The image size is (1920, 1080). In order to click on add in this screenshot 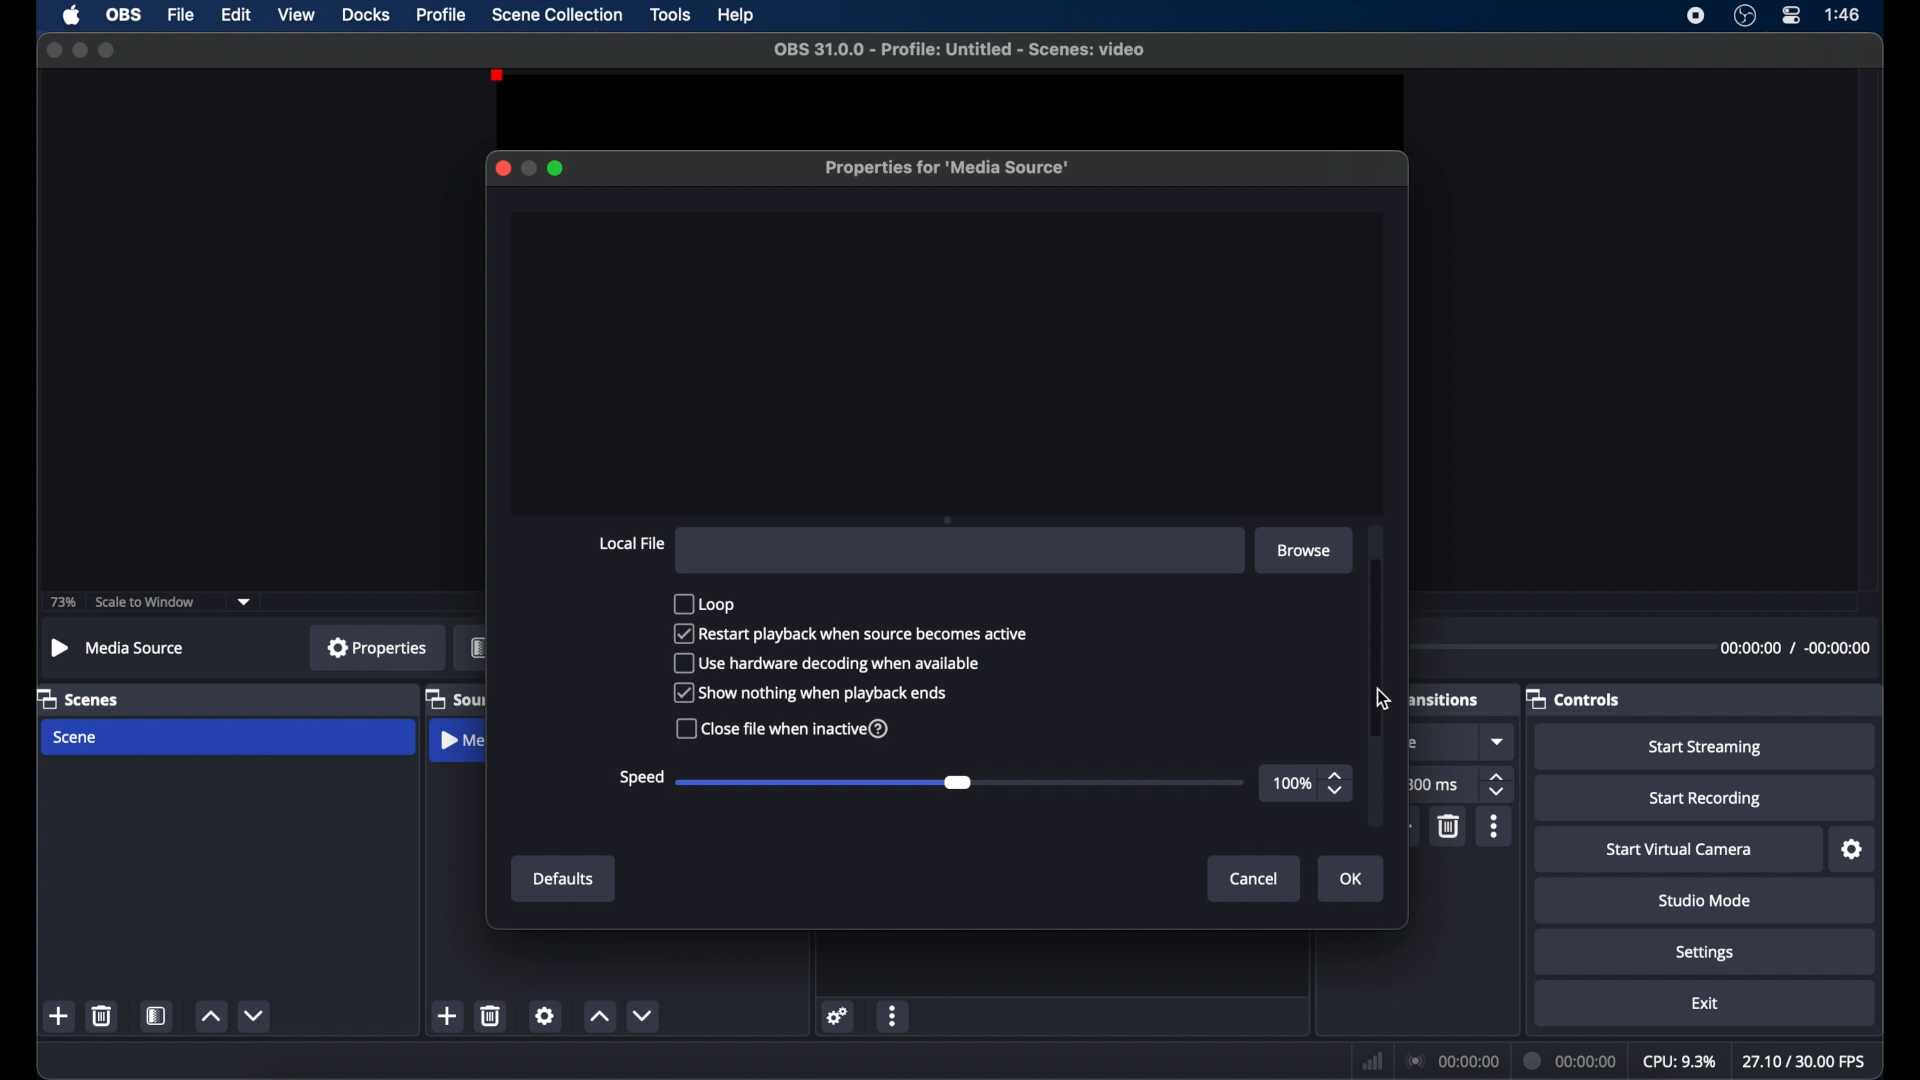, I will do `click(59, 1015)`.